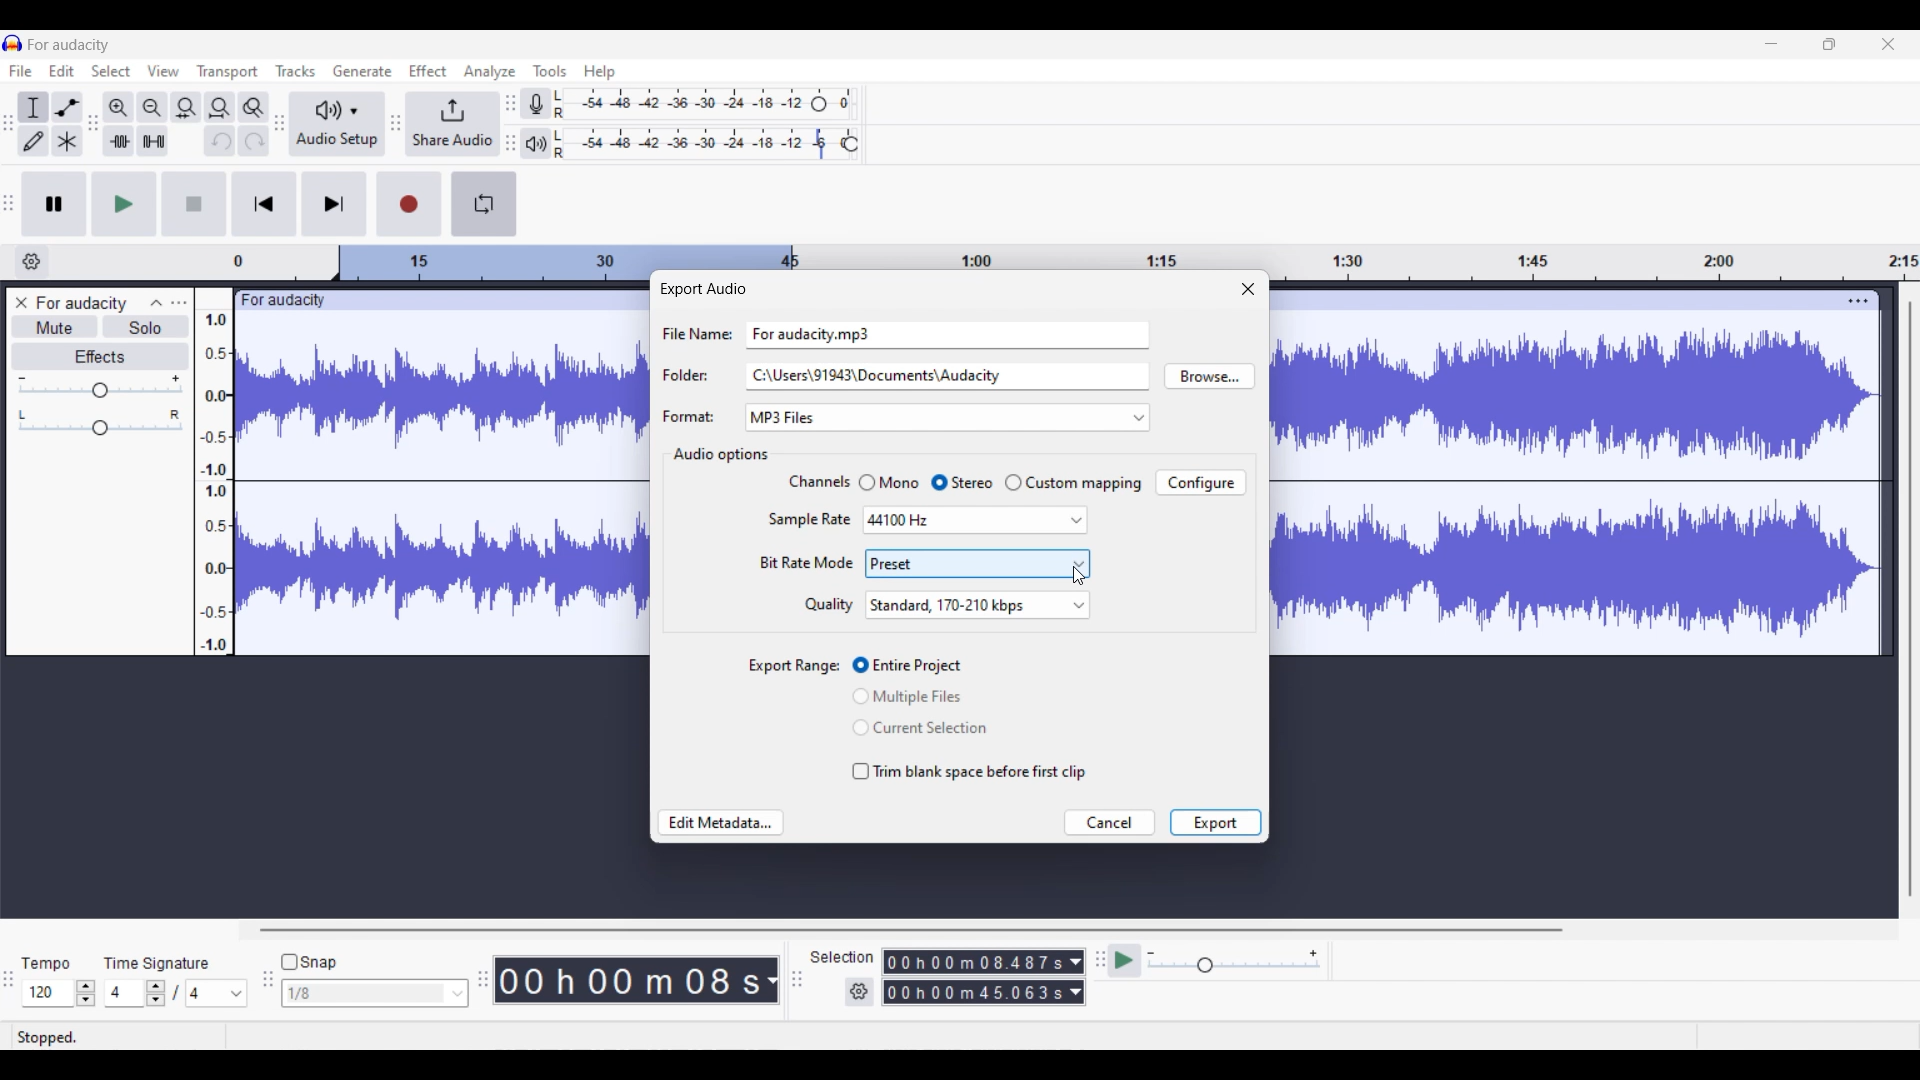 This screenshot has height=1080, width=1920. What do you see at coordinates (819, 104) in the screenshot?
I see `Header to change recording level` at bounding box center [819, 104].